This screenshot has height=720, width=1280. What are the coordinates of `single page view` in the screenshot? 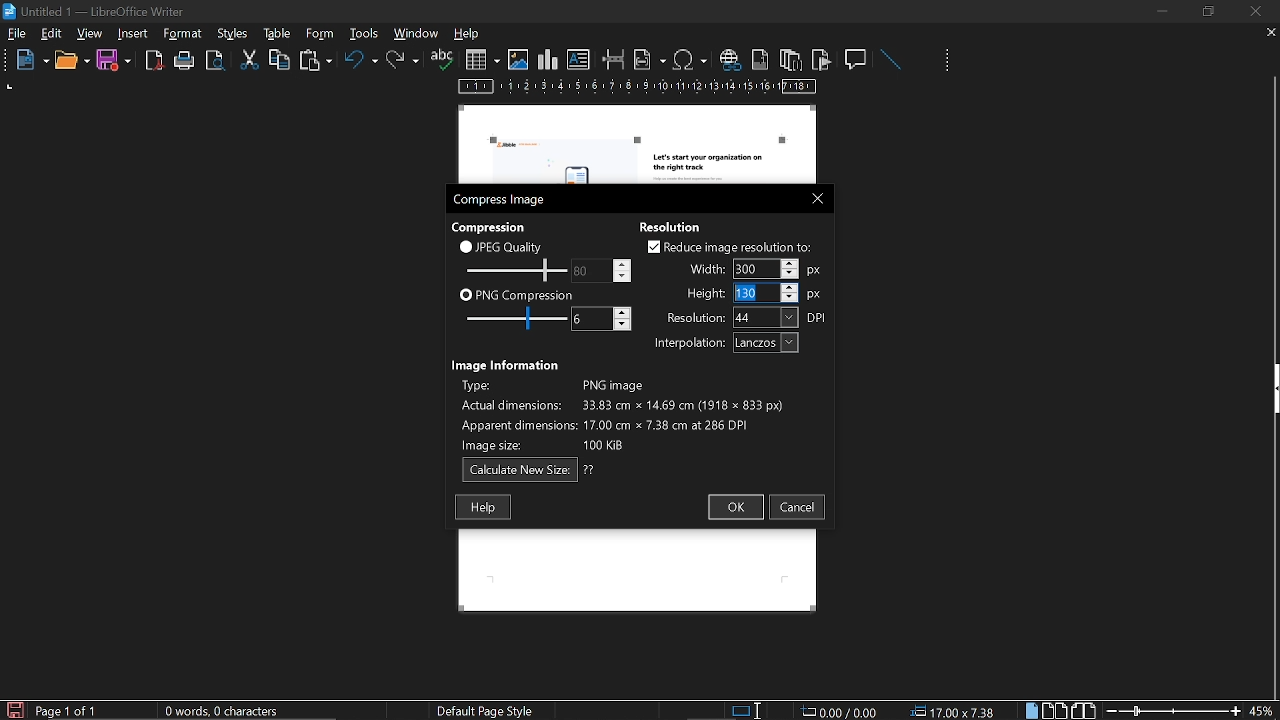 It's located at (1034, 710).